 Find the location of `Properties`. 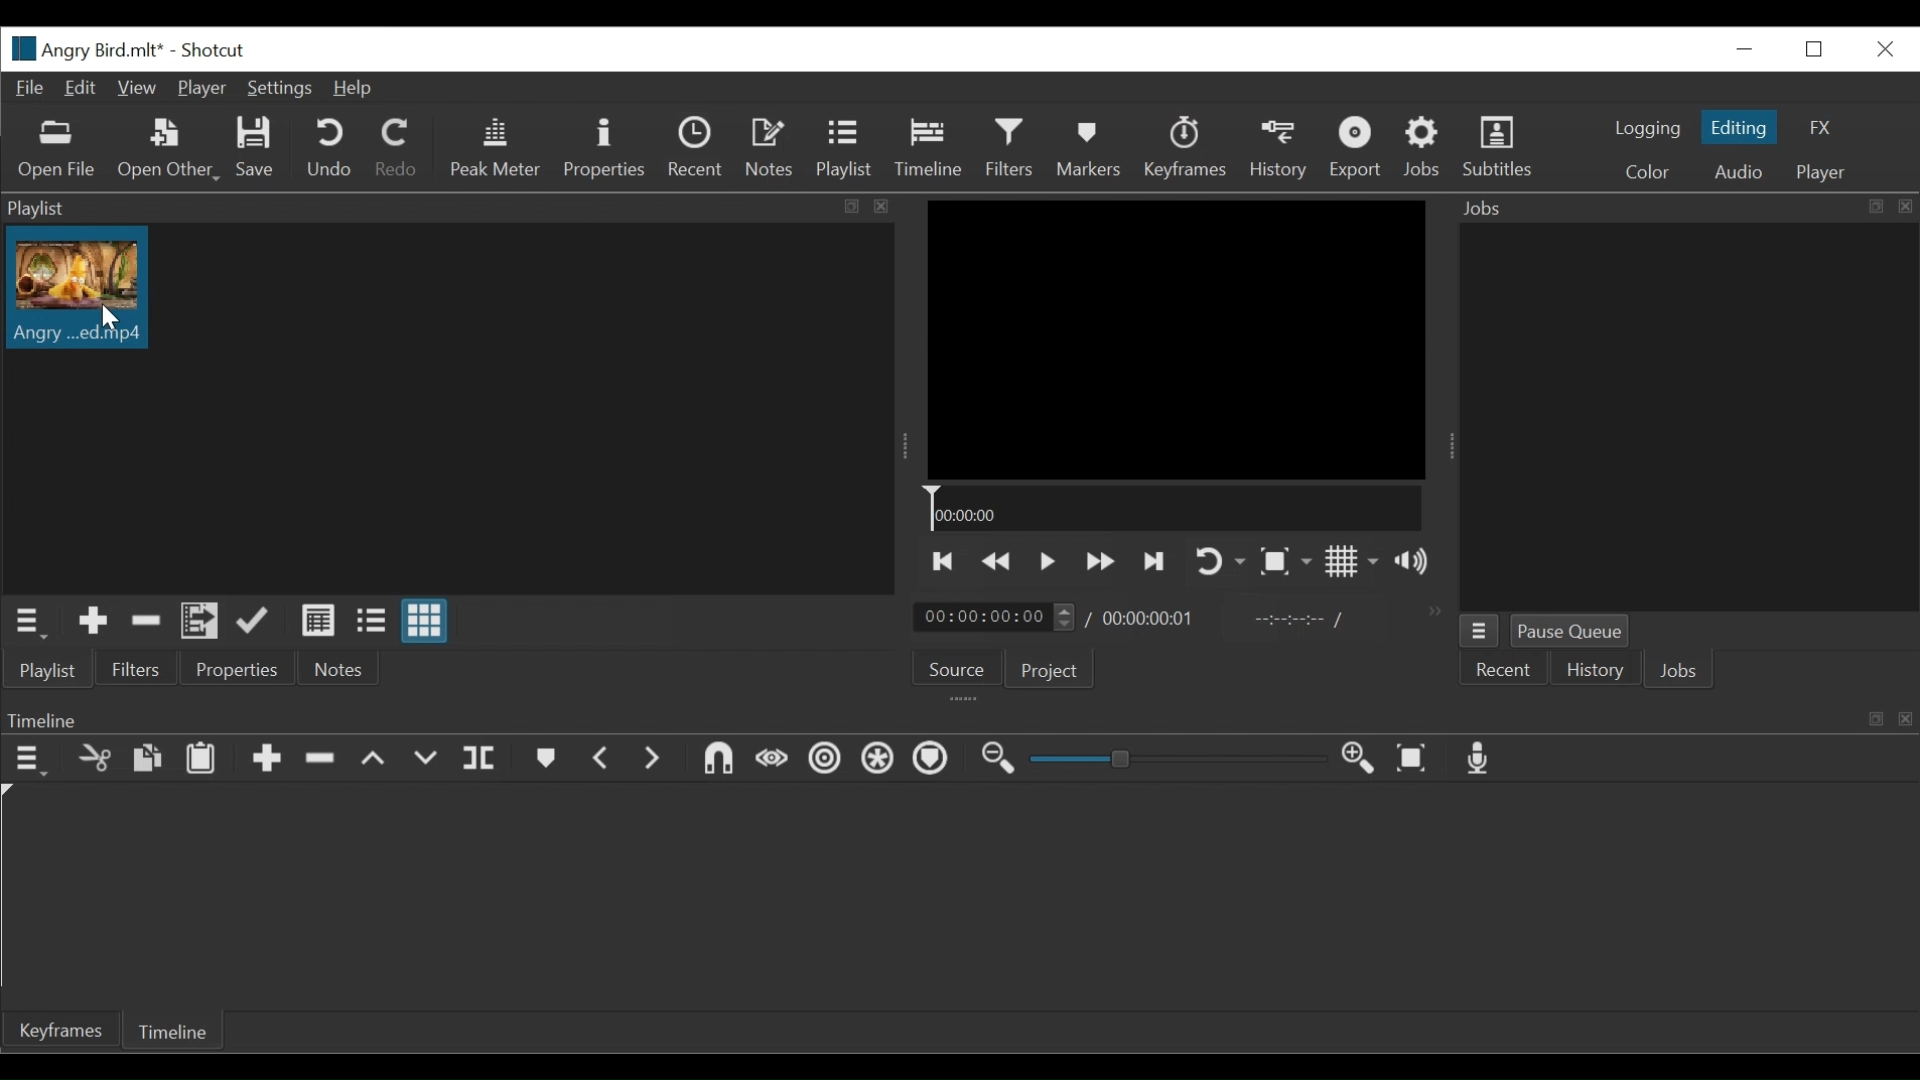

Properties is located at coordinates (605, 149).